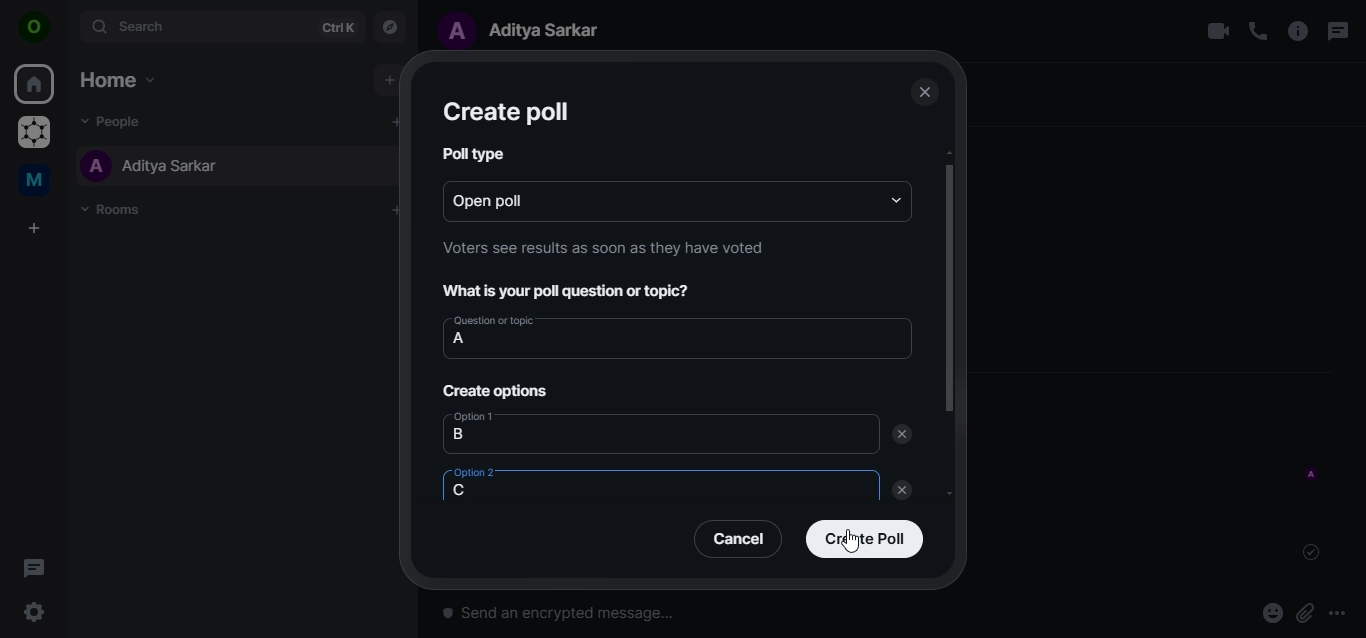 The width and height of the screenshot is (1366, 638). What do you see at coordinates (34, 134) in the screenshot?
I see `graoheneos` at bounding box center [34, 134].